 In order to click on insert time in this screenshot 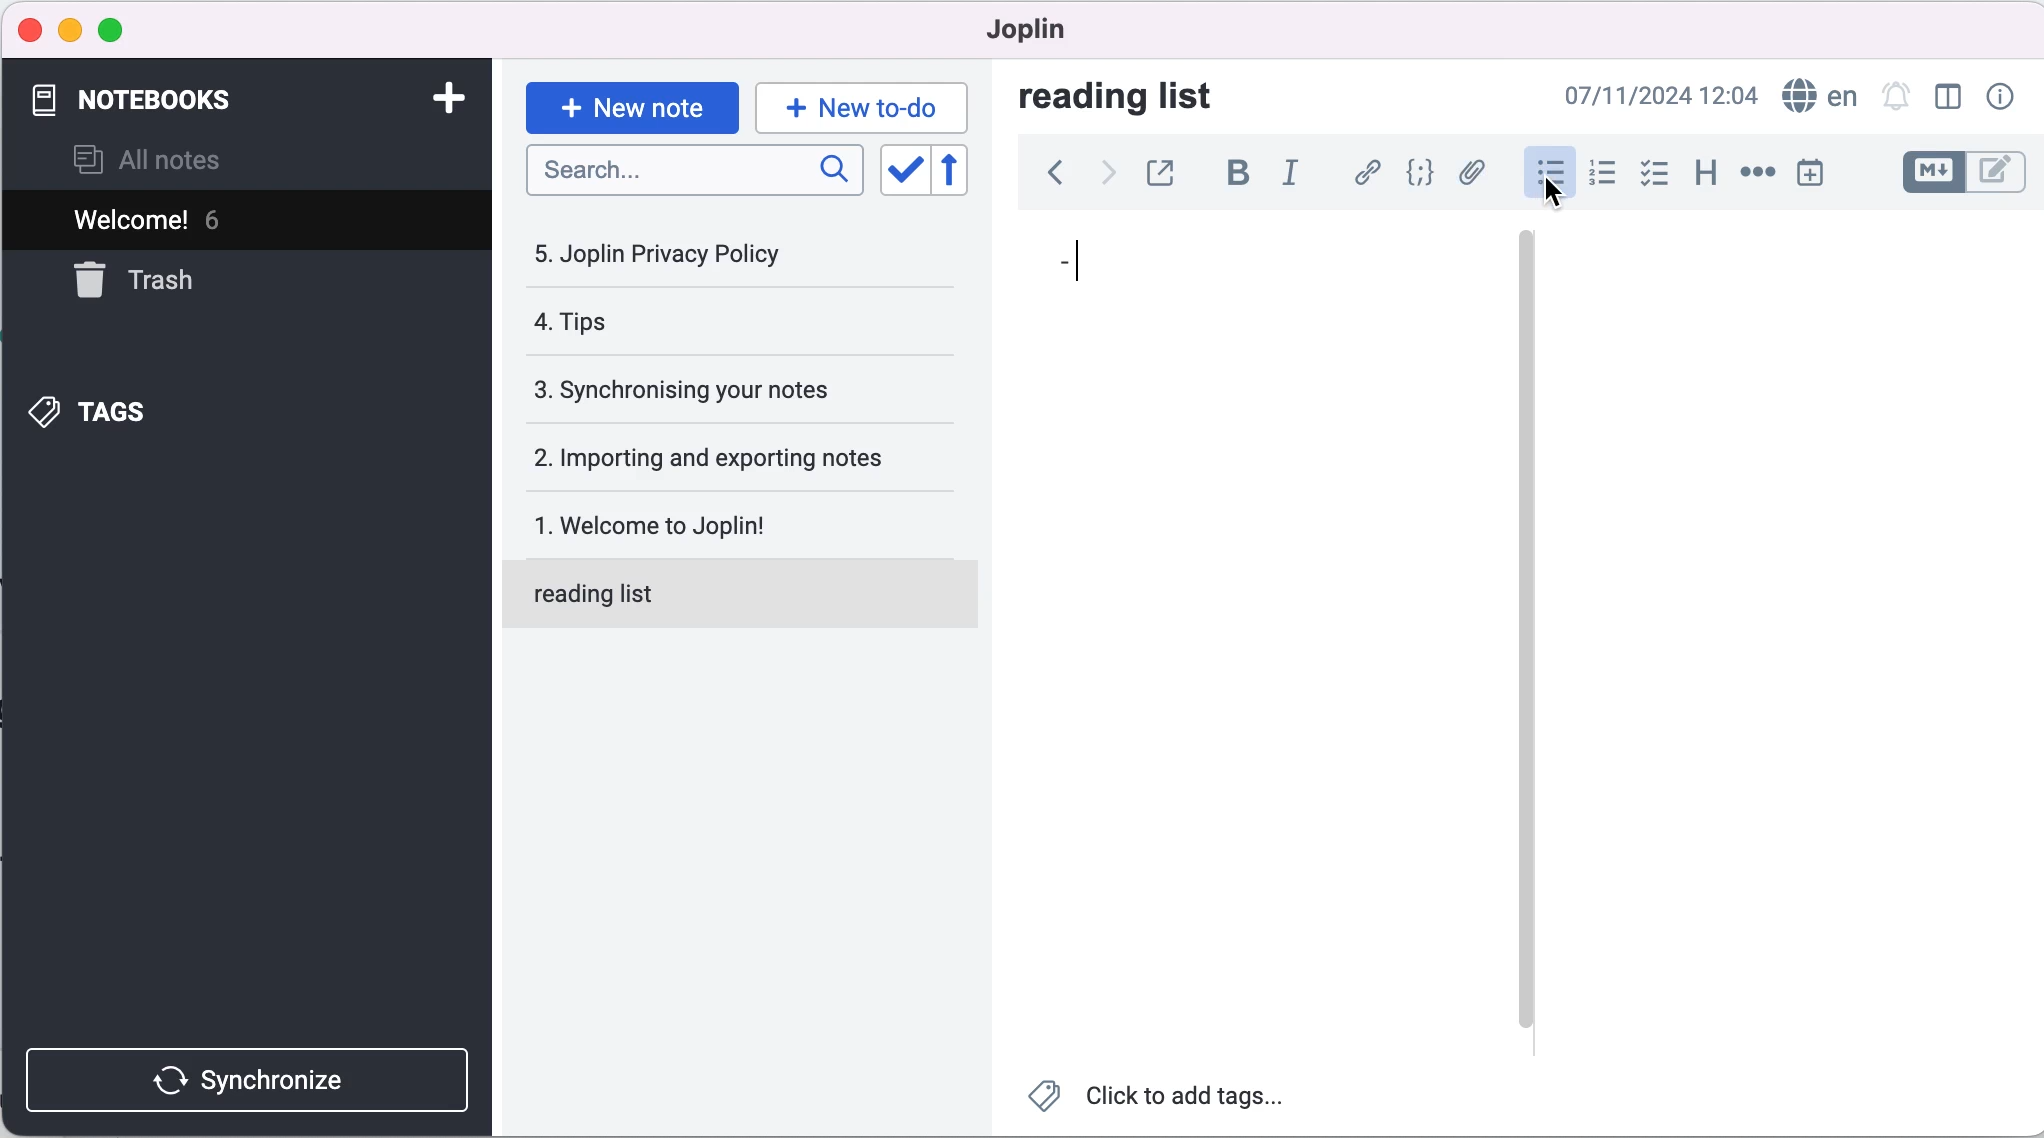, I will do `click(1809, 176)`.